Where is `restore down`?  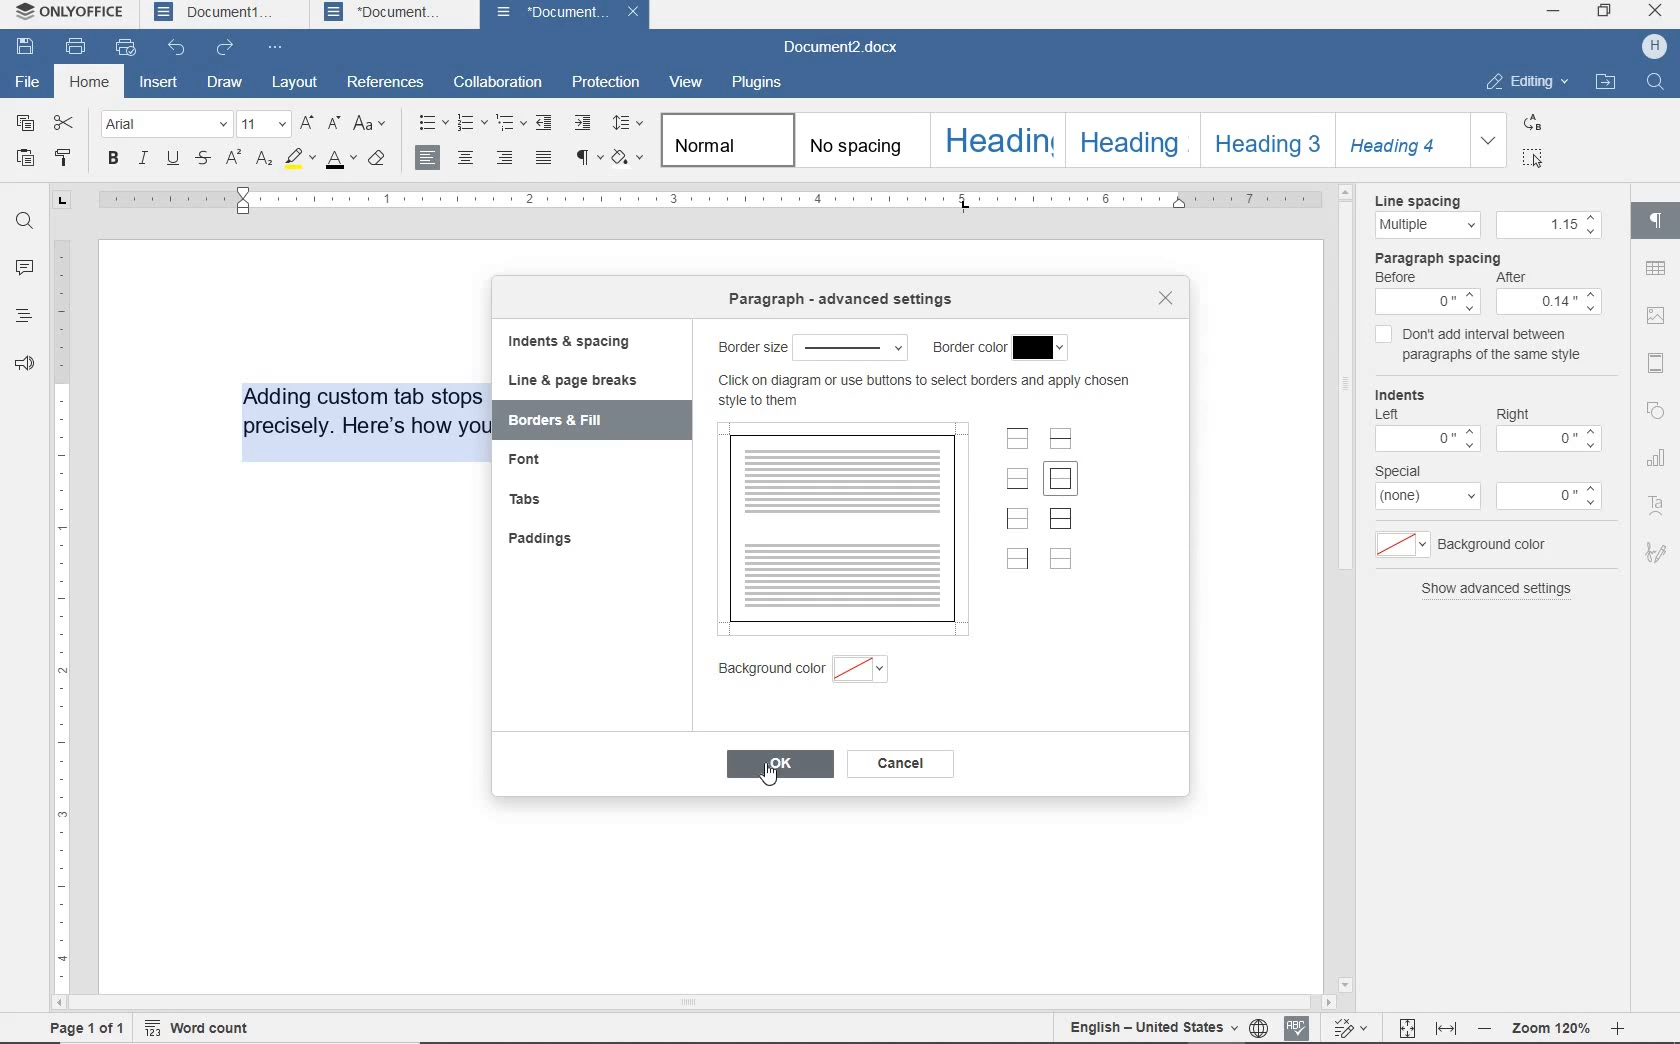 restore down is located at coordinates (1606, 10).